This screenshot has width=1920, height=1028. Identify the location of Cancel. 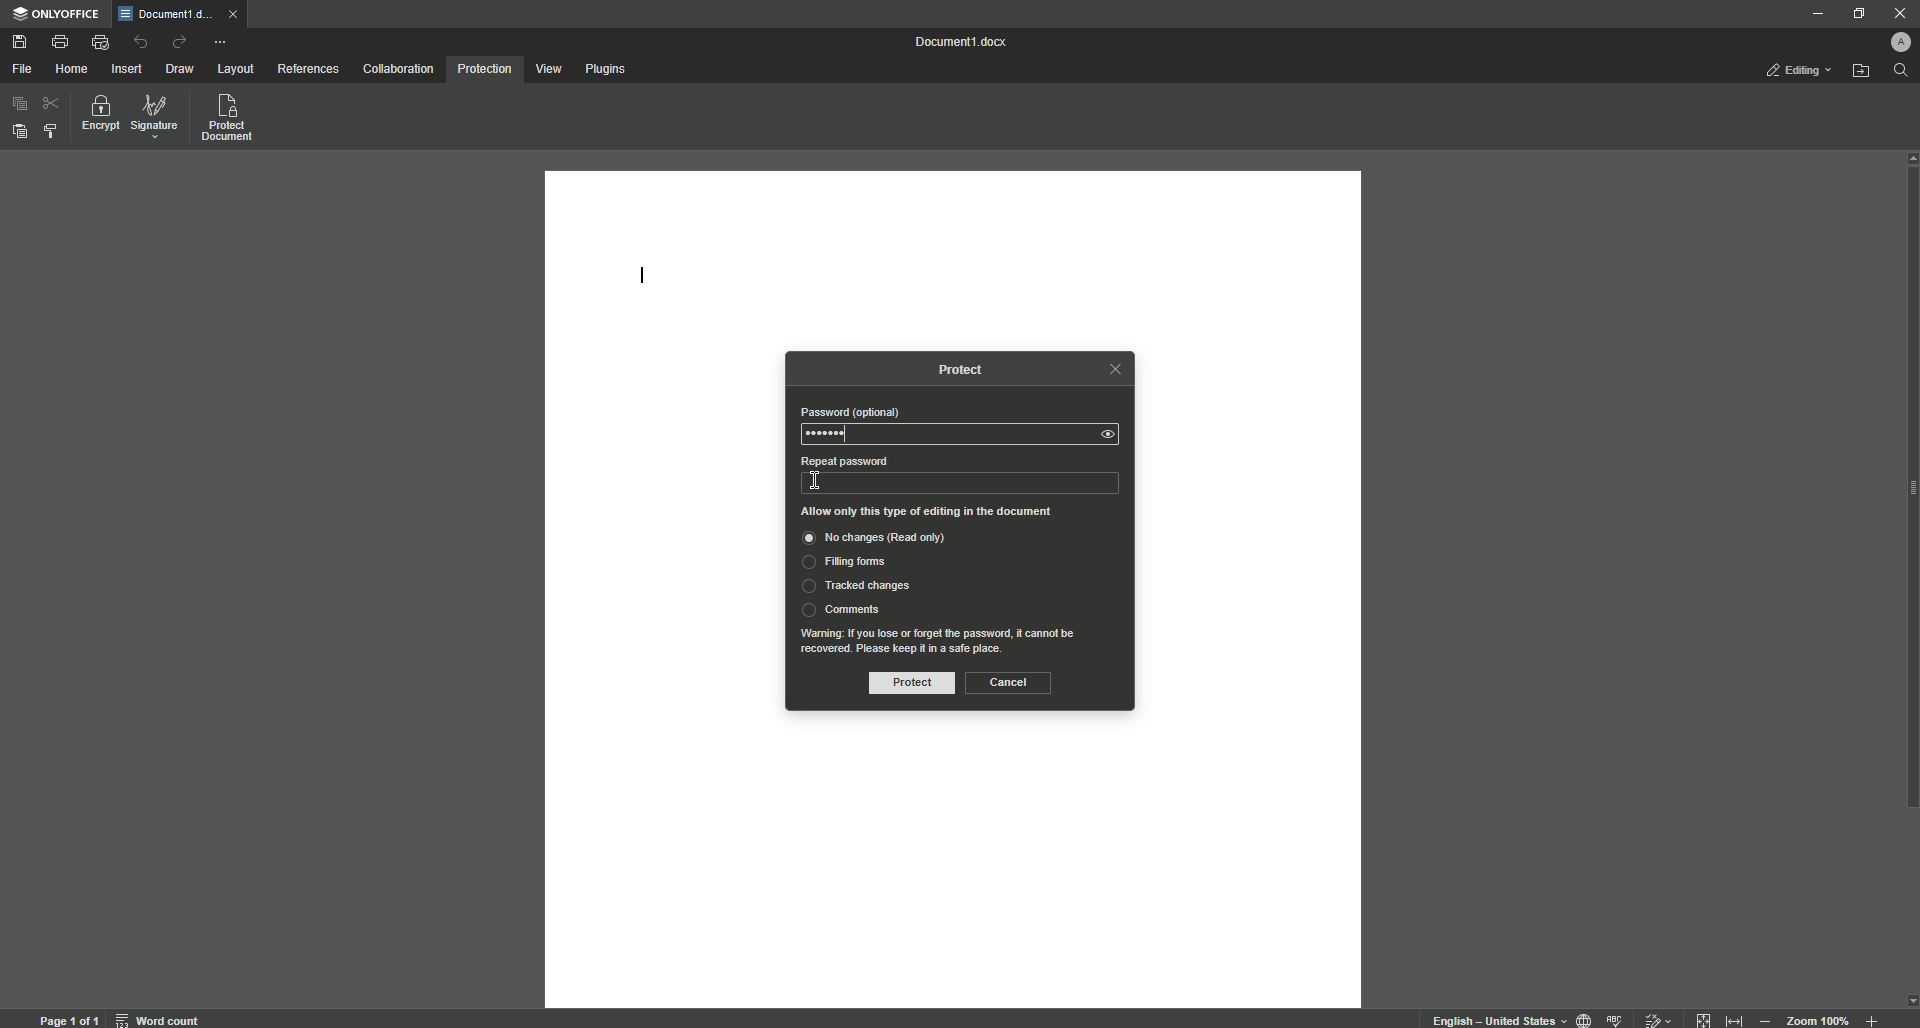
(1008, 682).